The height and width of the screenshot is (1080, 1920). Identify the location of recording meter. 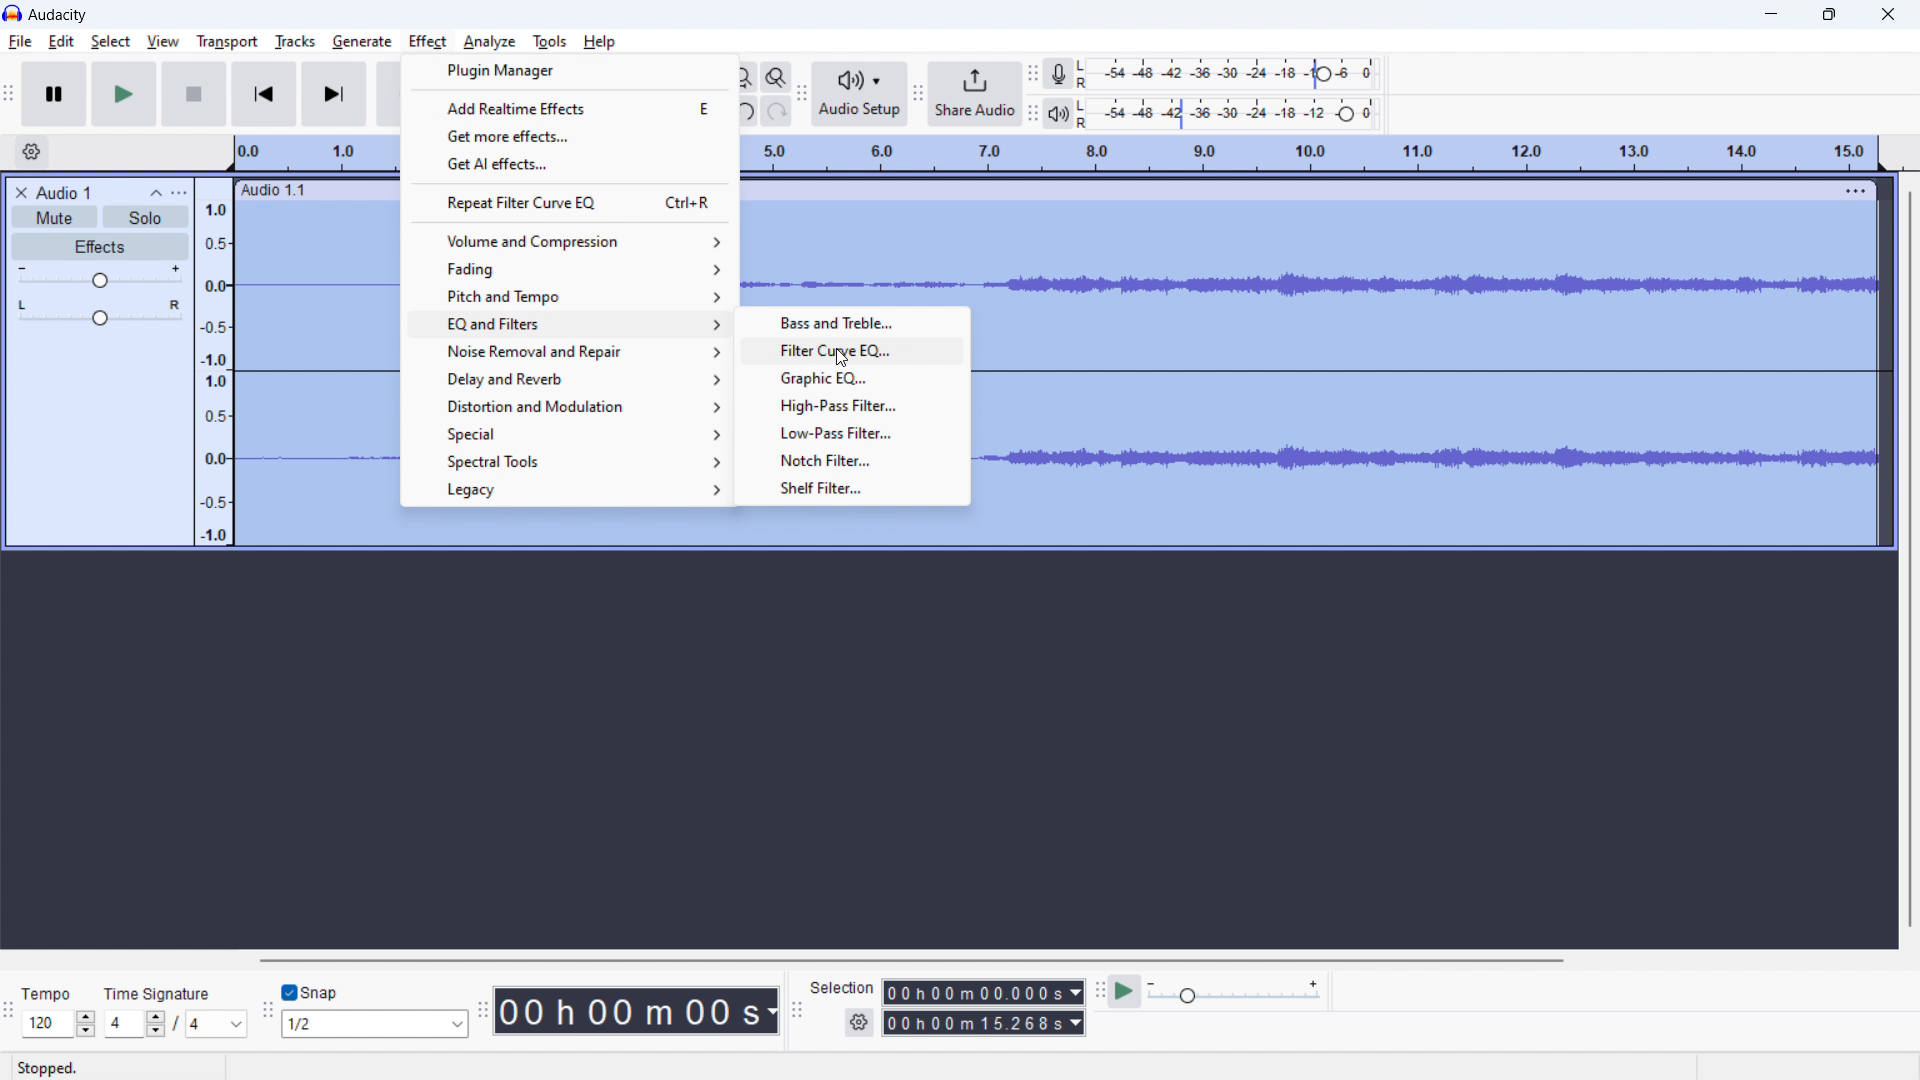
(1064, 73).